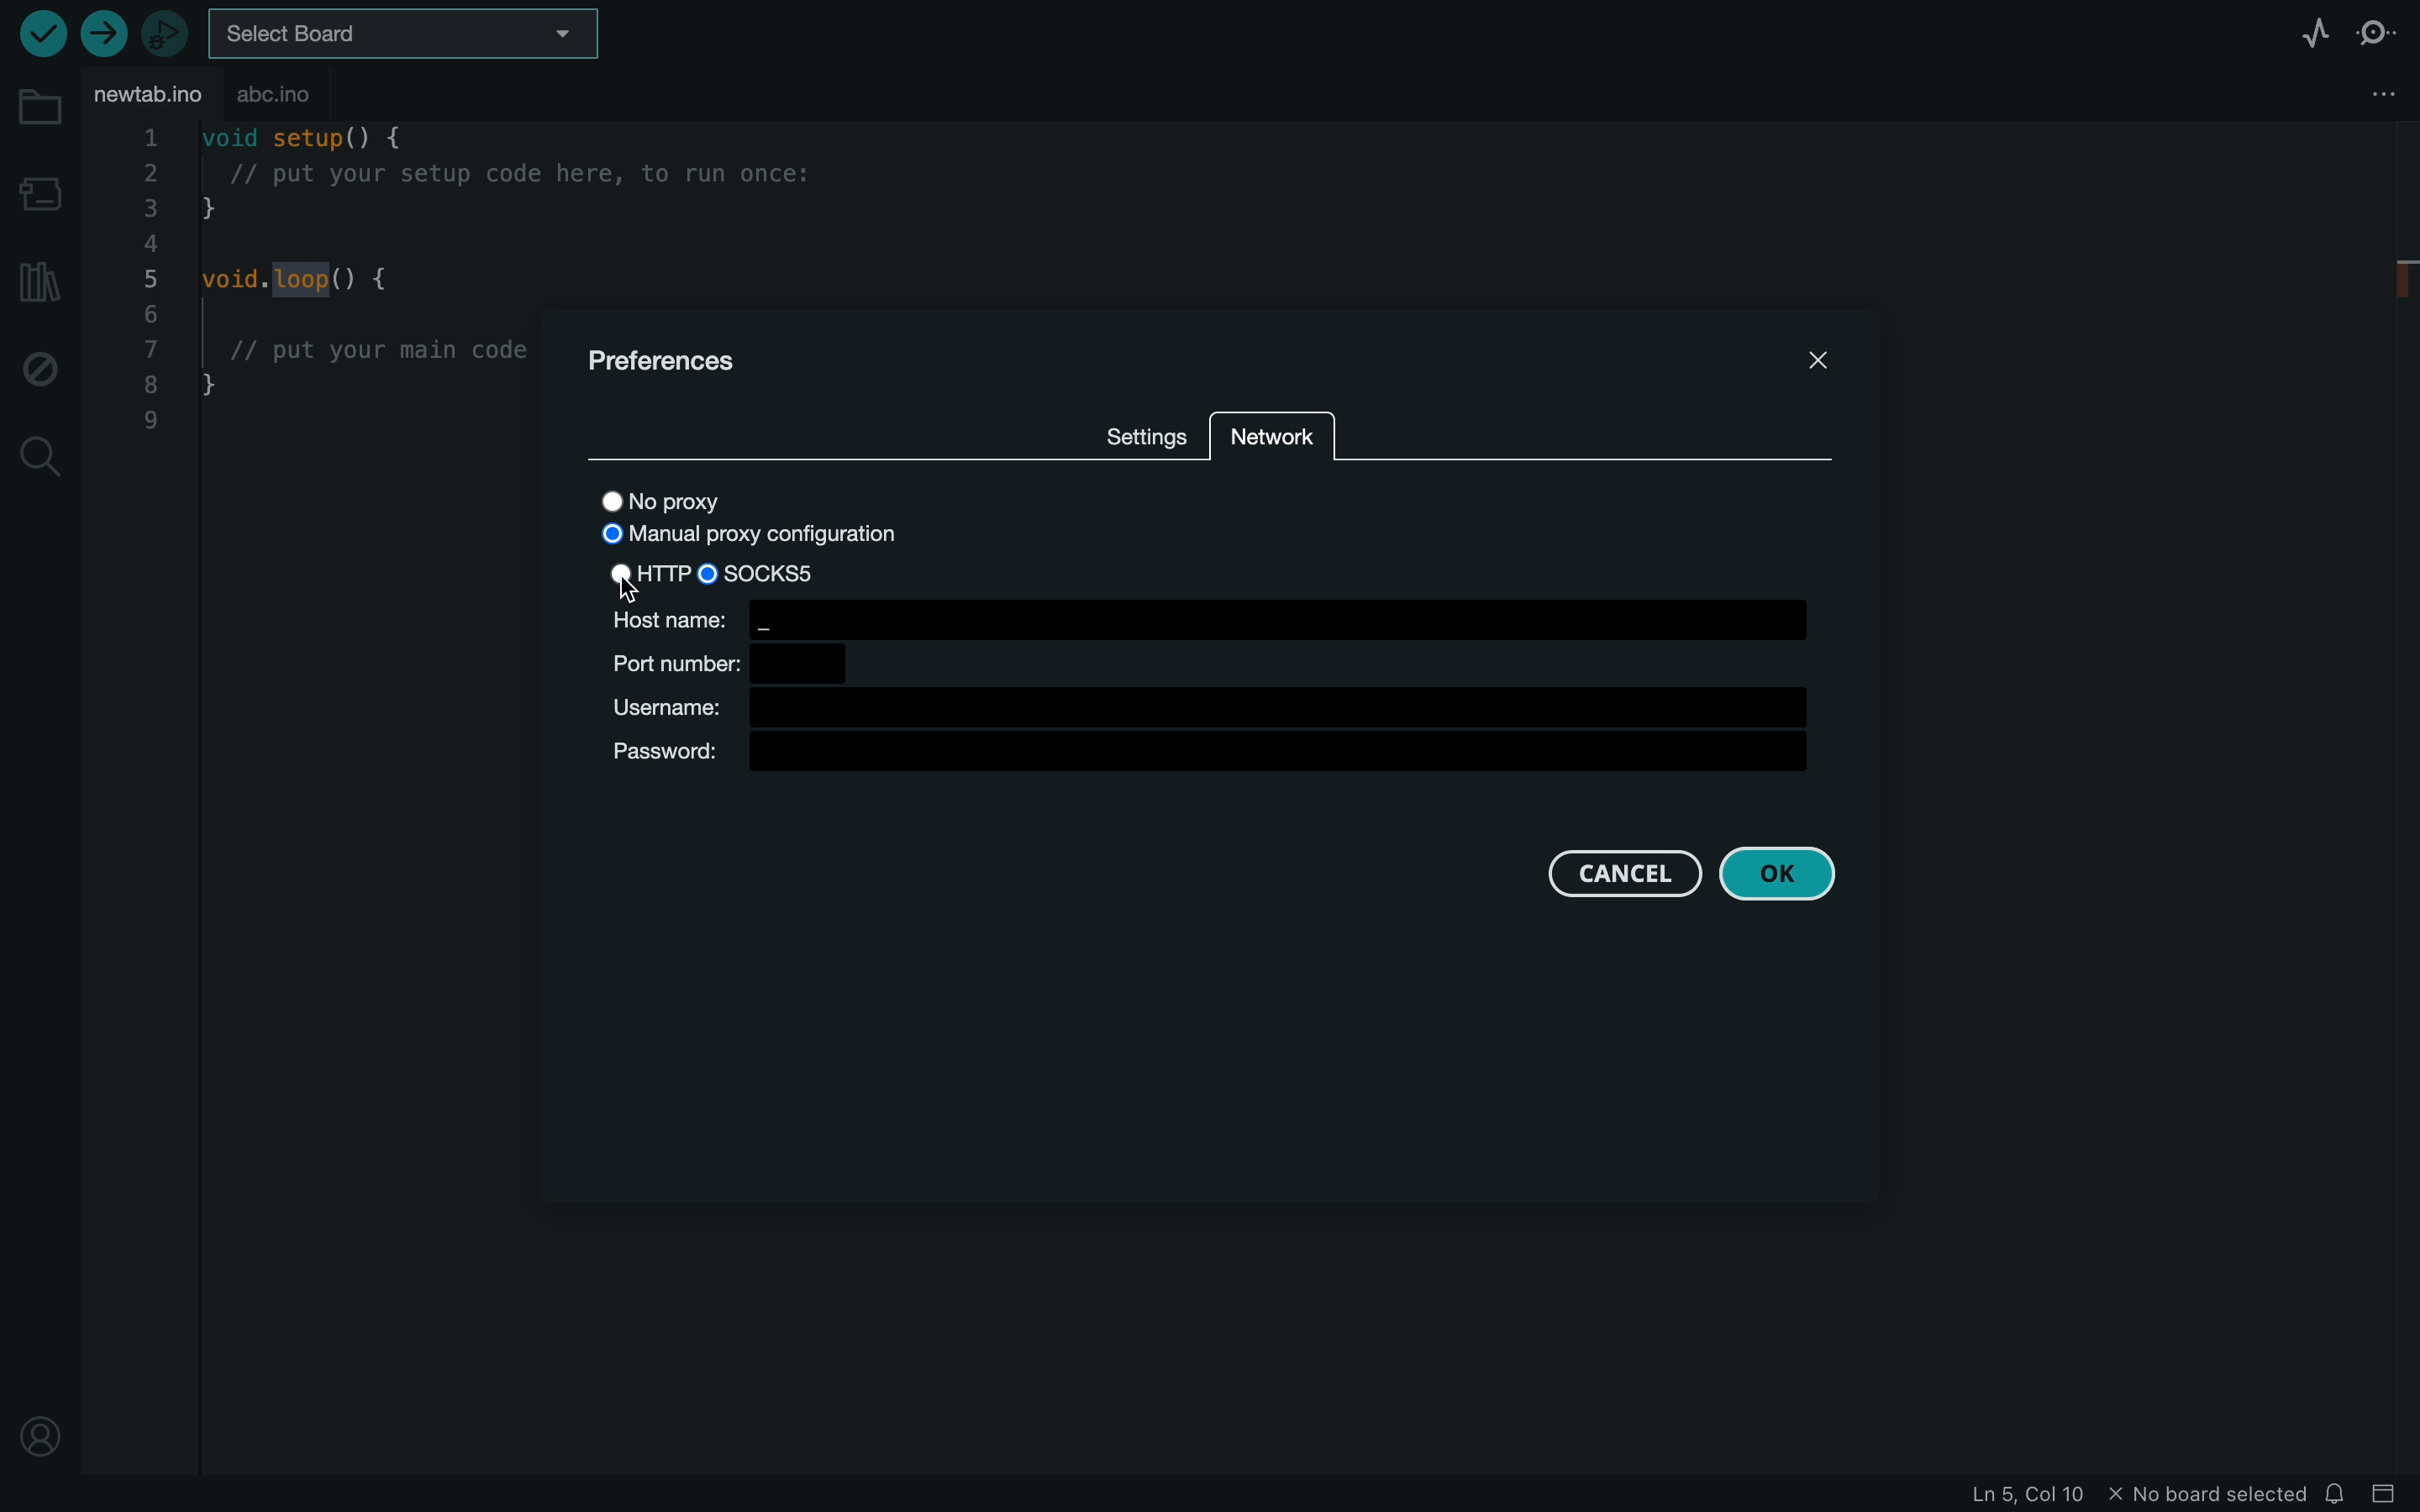 The width and height of the screenshot is (2420, 1512). What do you see at coordinates (38, 191) in the screenshot?
I see `board manager` at bounding box center [38, 191].